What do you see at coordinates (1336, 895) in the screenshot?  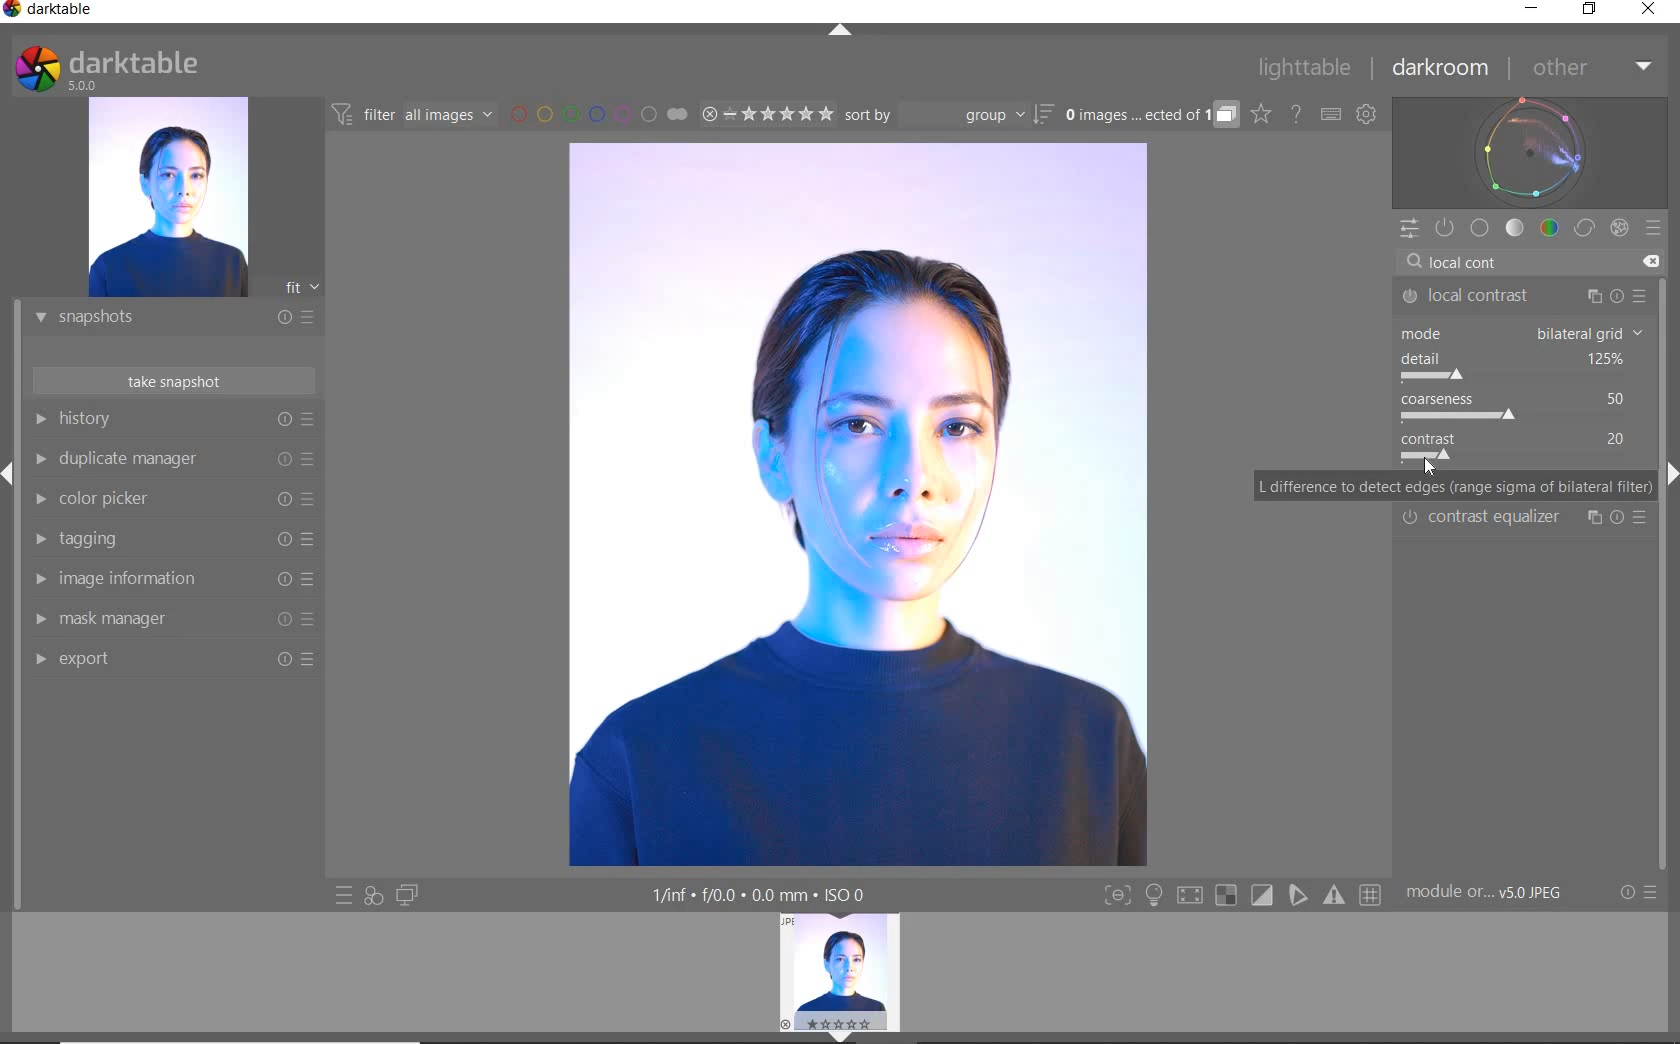 I see `Button` at bounding box center [1336, 895].